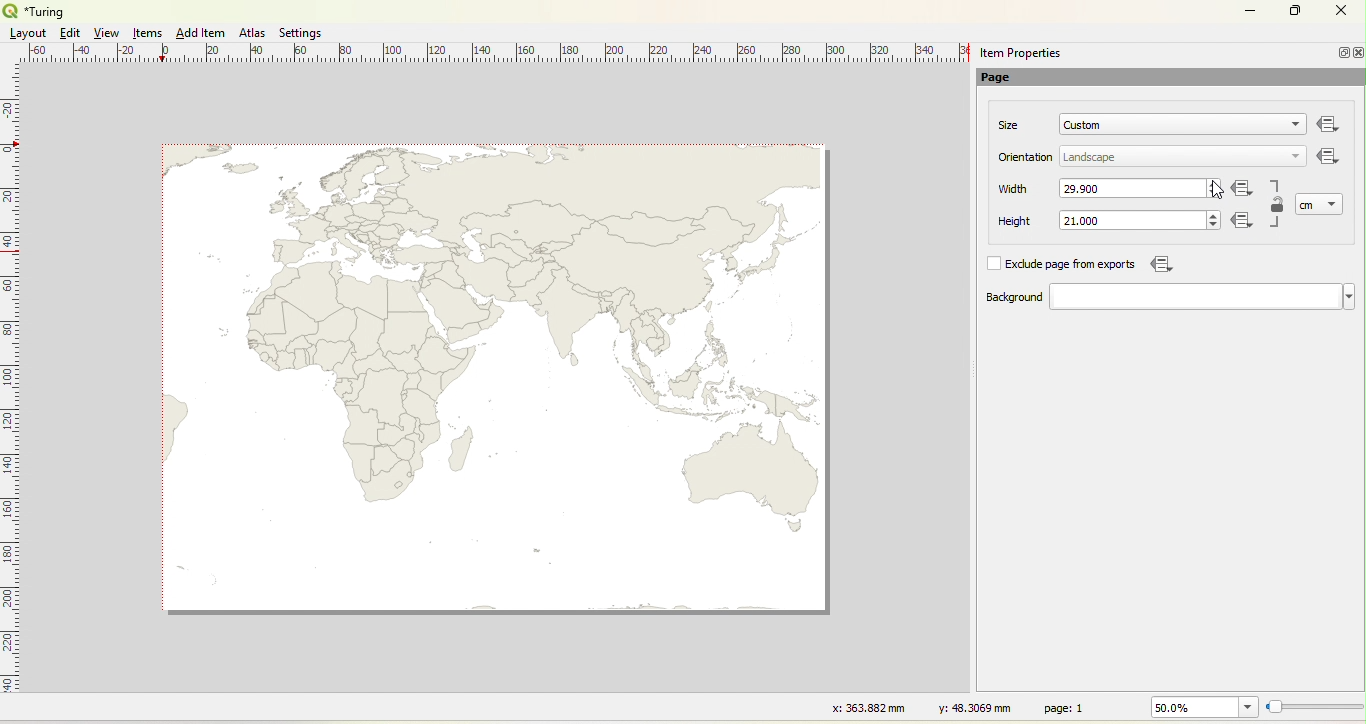 The image size is (1366, 724). What do you see at coordinates (11, 391) in the screenshot?
I see `Ruler` at bounding box center [11, 391].